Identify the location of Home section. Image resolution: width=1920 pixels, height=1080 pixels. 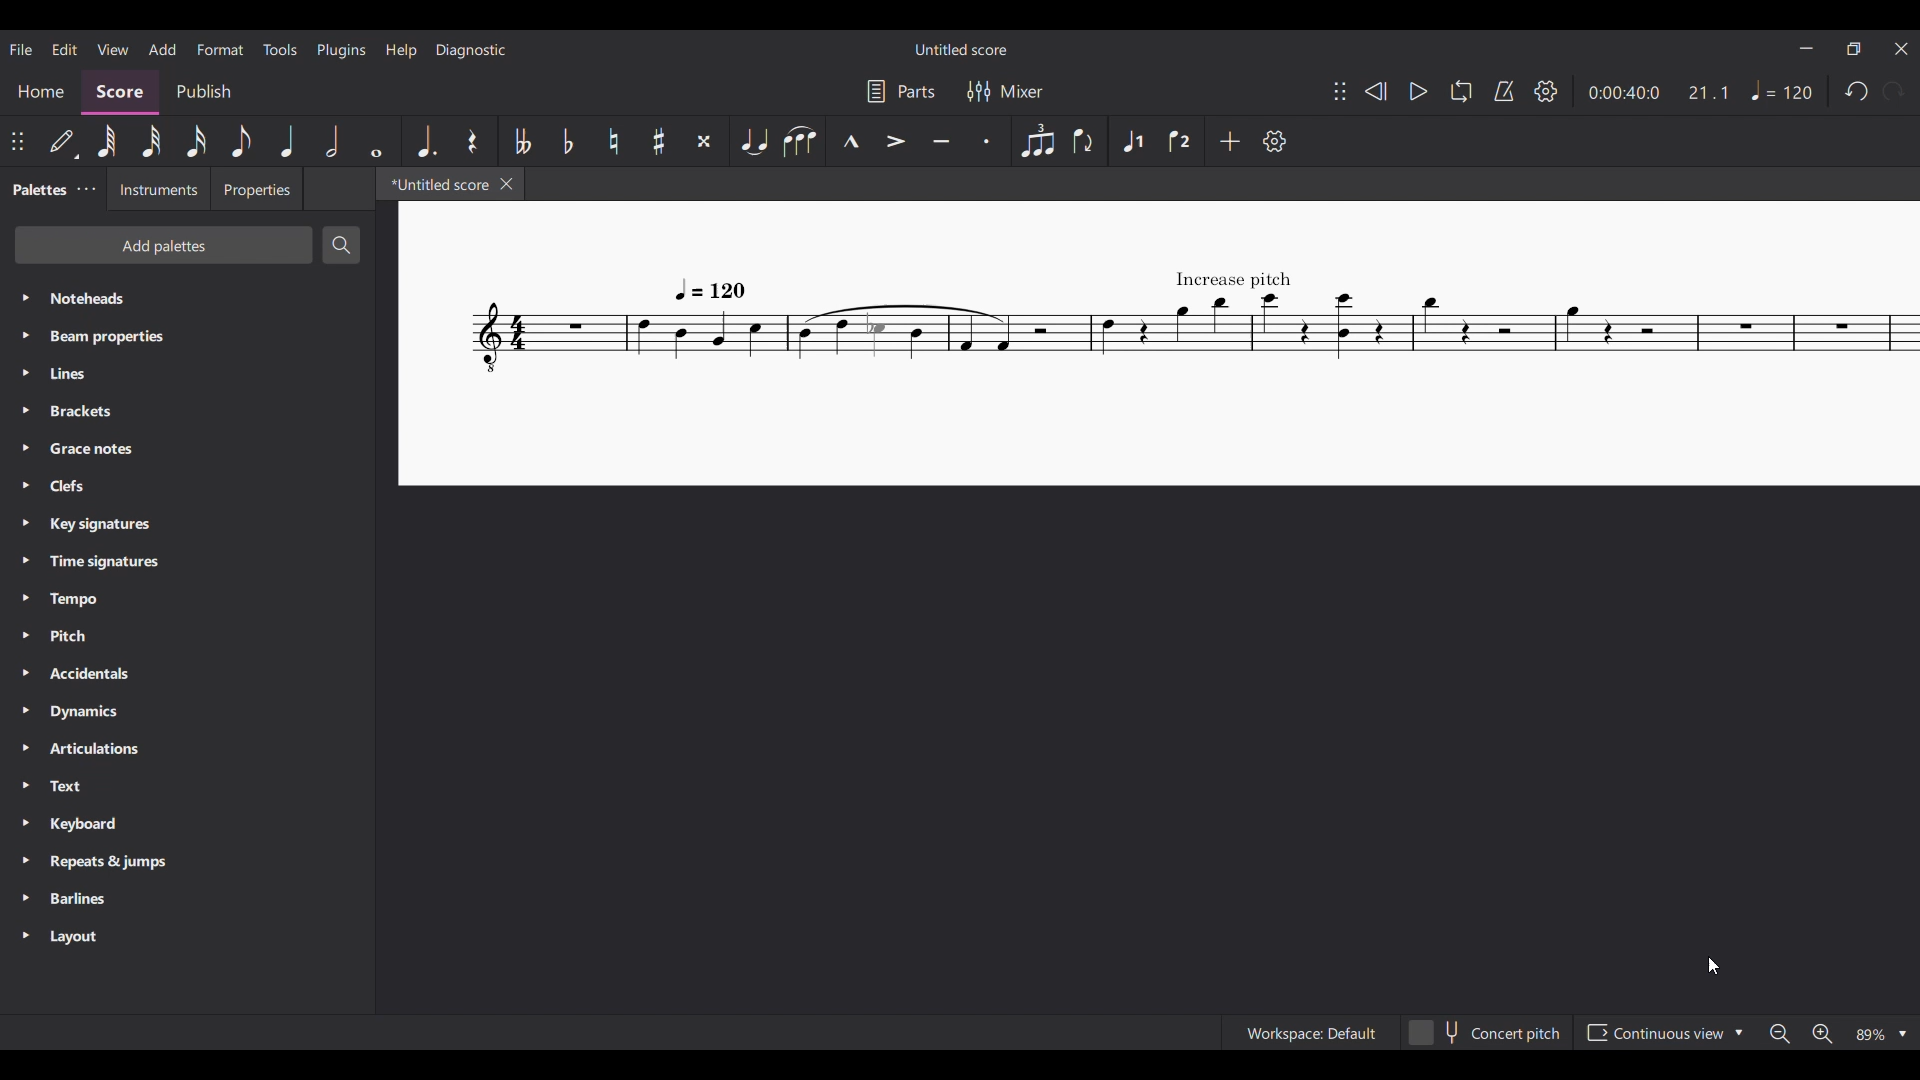
(40, 92).